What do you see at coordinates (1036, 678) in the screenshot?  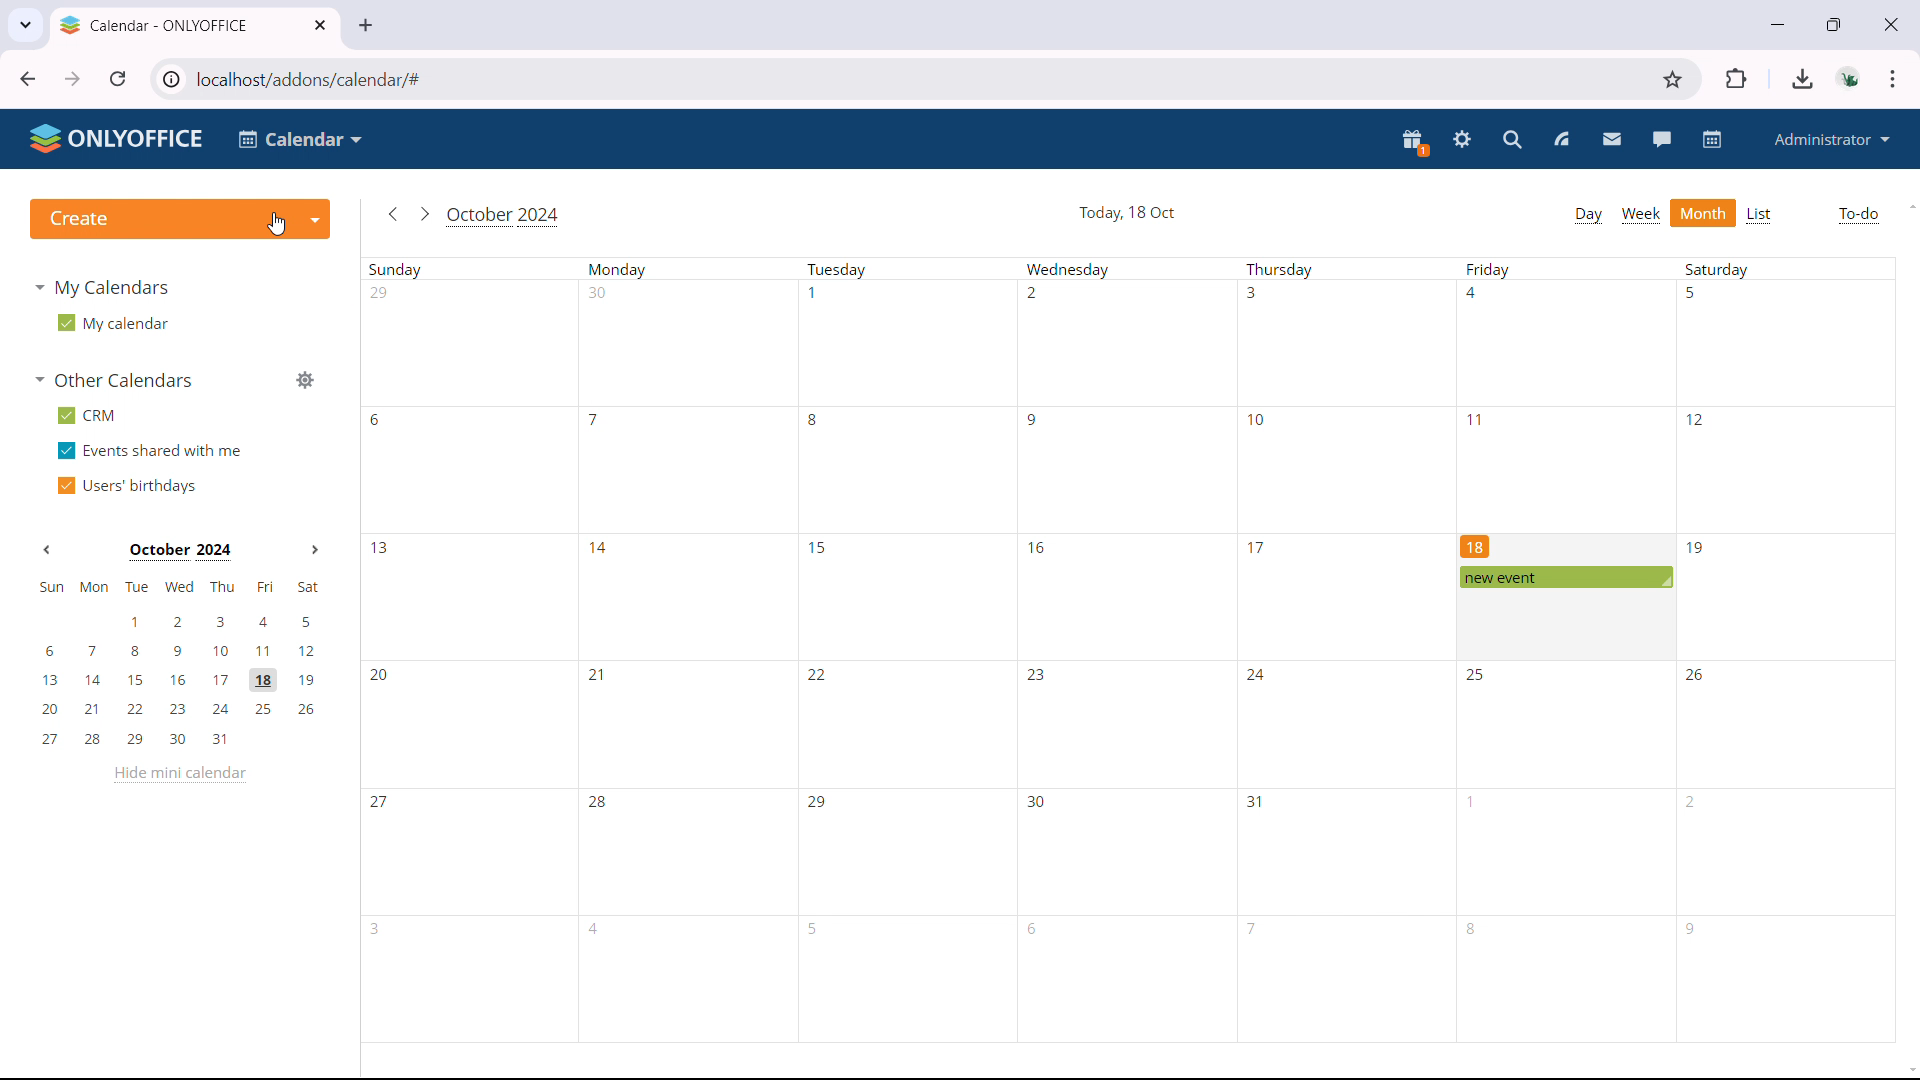 I see `23` at bounding box center [1036, 678].